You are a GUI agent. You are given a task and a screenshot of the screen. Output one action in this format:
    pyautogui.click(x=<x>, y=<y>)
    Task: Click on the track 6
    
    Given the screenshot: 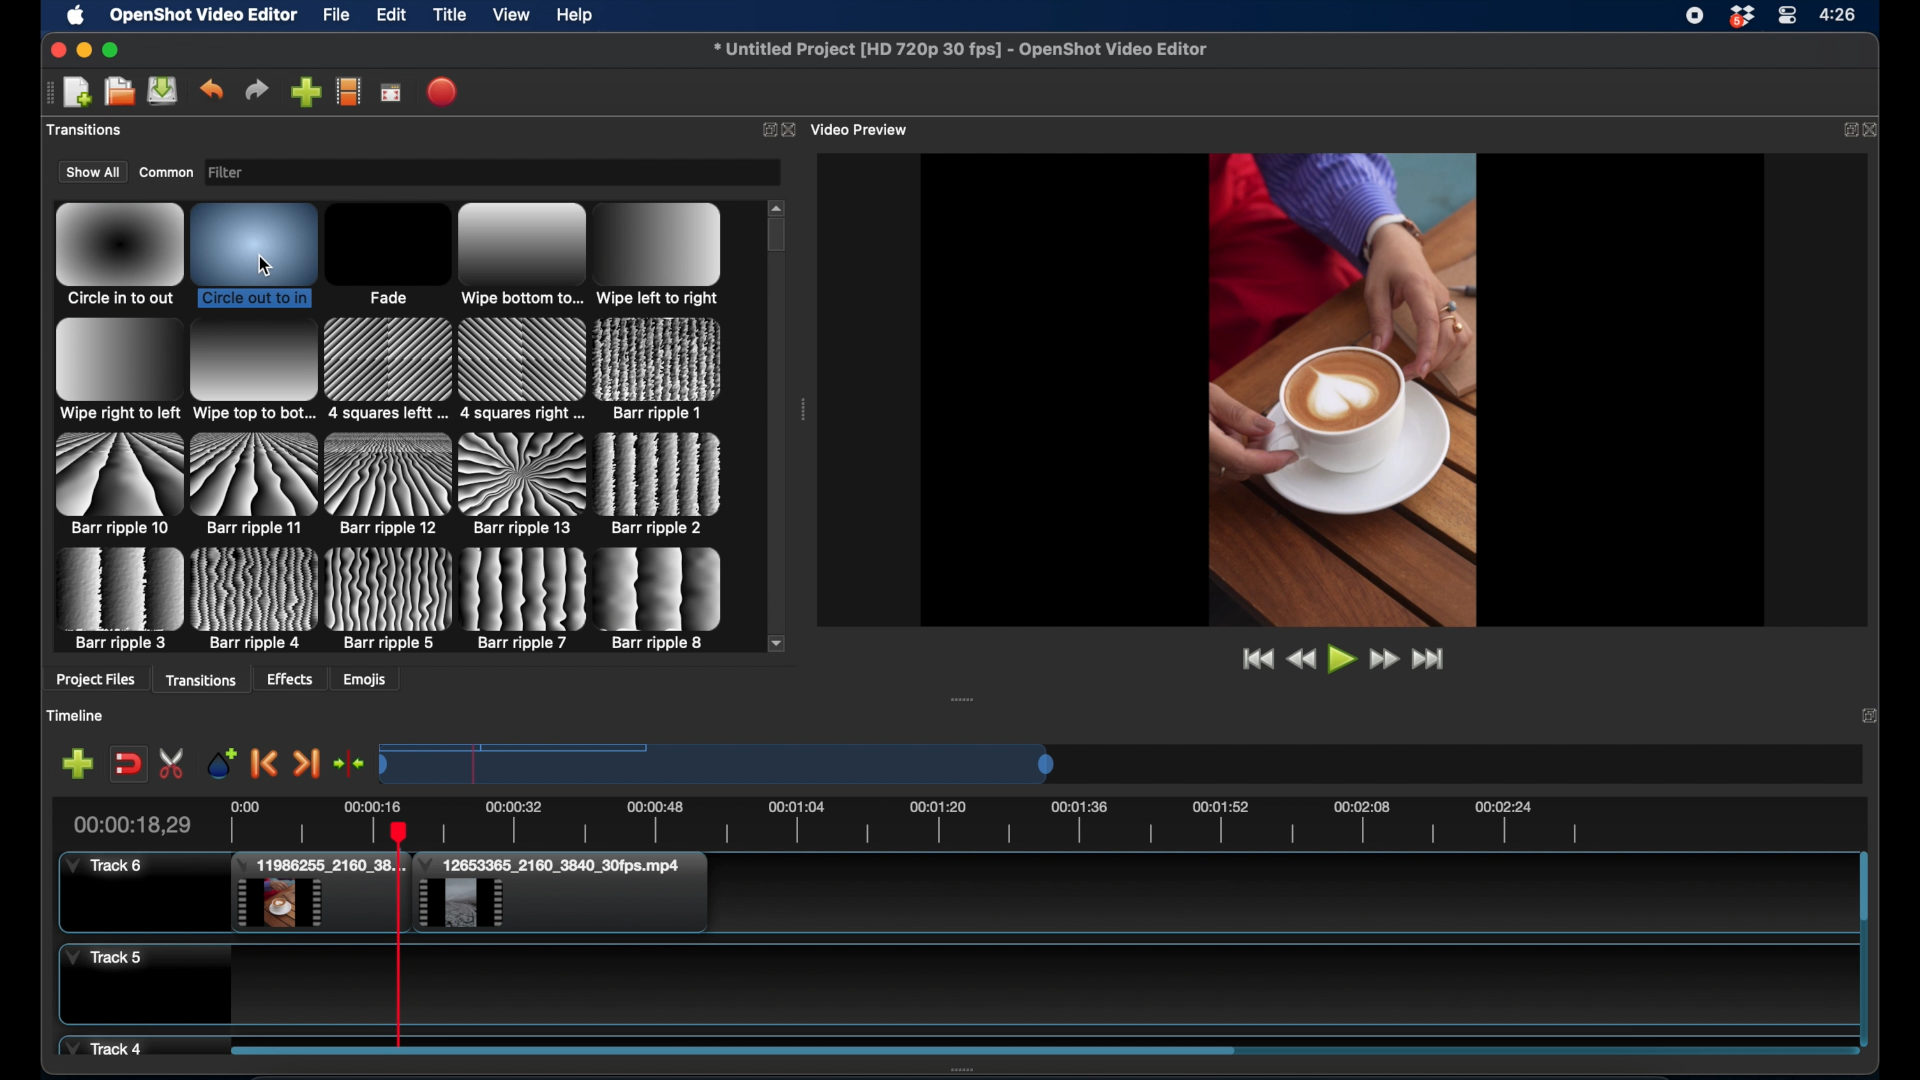 What is the action you would take?
    pyautogui.click(x=106, y=866)
    